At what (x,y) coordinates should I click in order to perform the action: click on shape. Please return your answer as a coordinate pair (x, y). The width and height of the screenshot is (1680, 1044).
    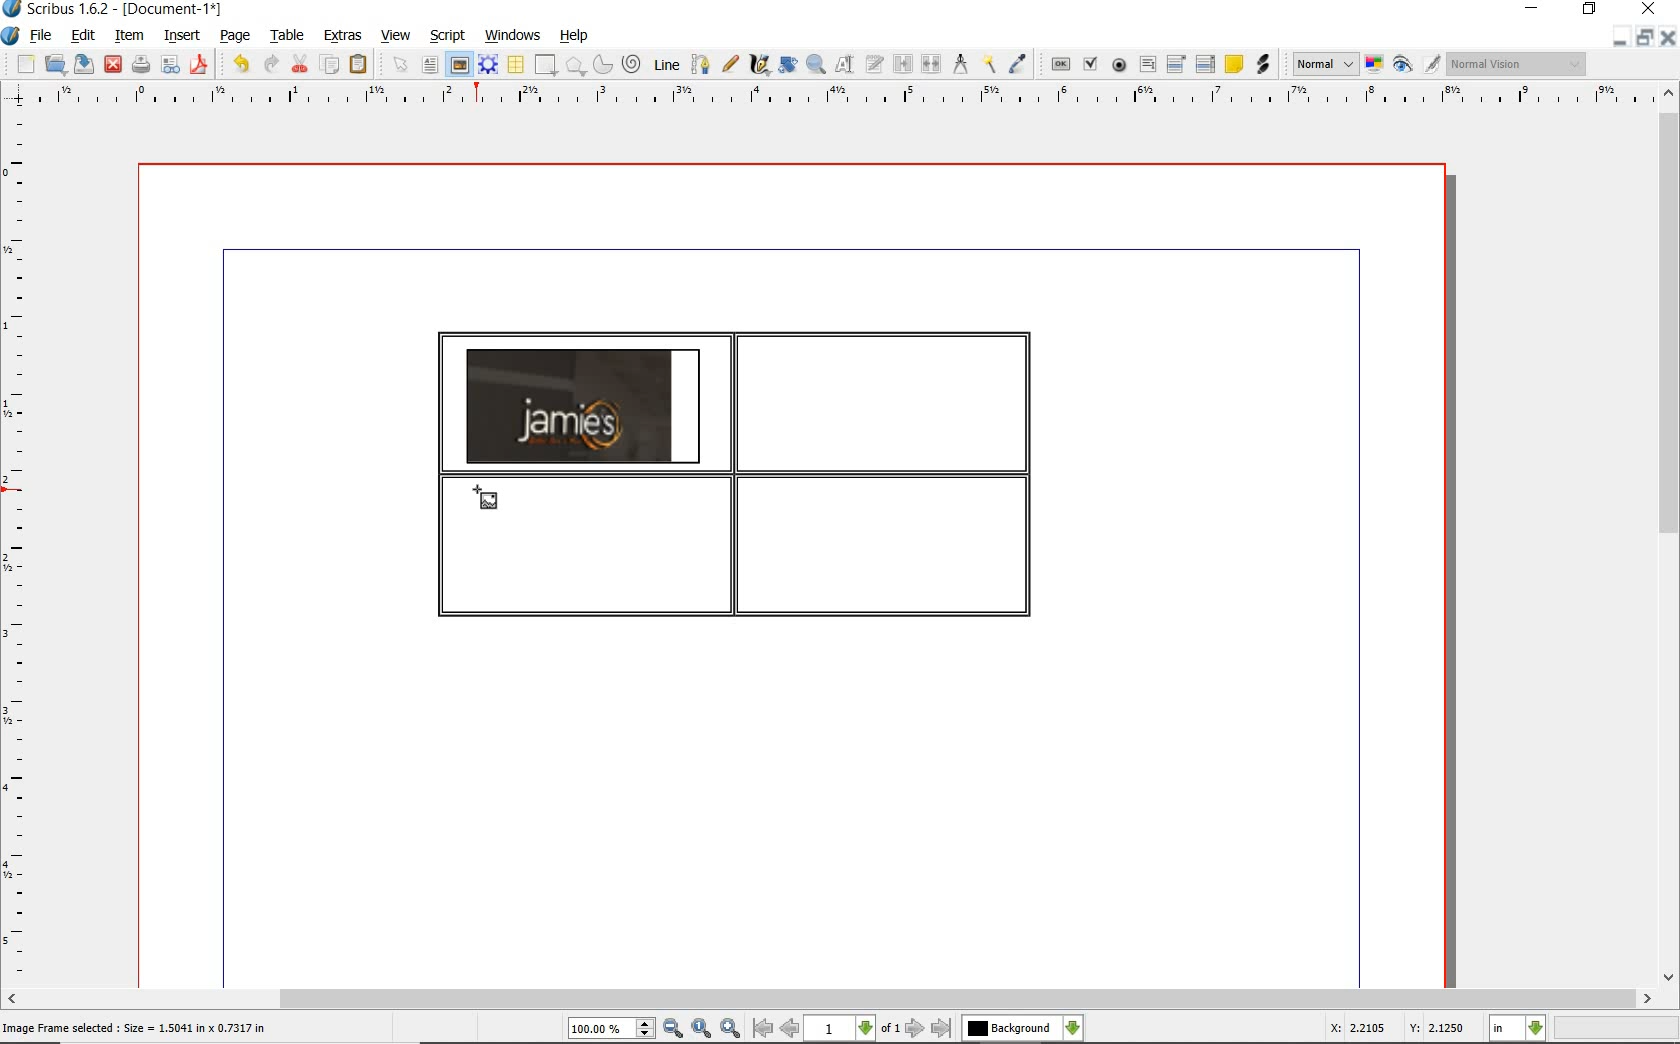
    Looking at the image, I should click on (544, 66).